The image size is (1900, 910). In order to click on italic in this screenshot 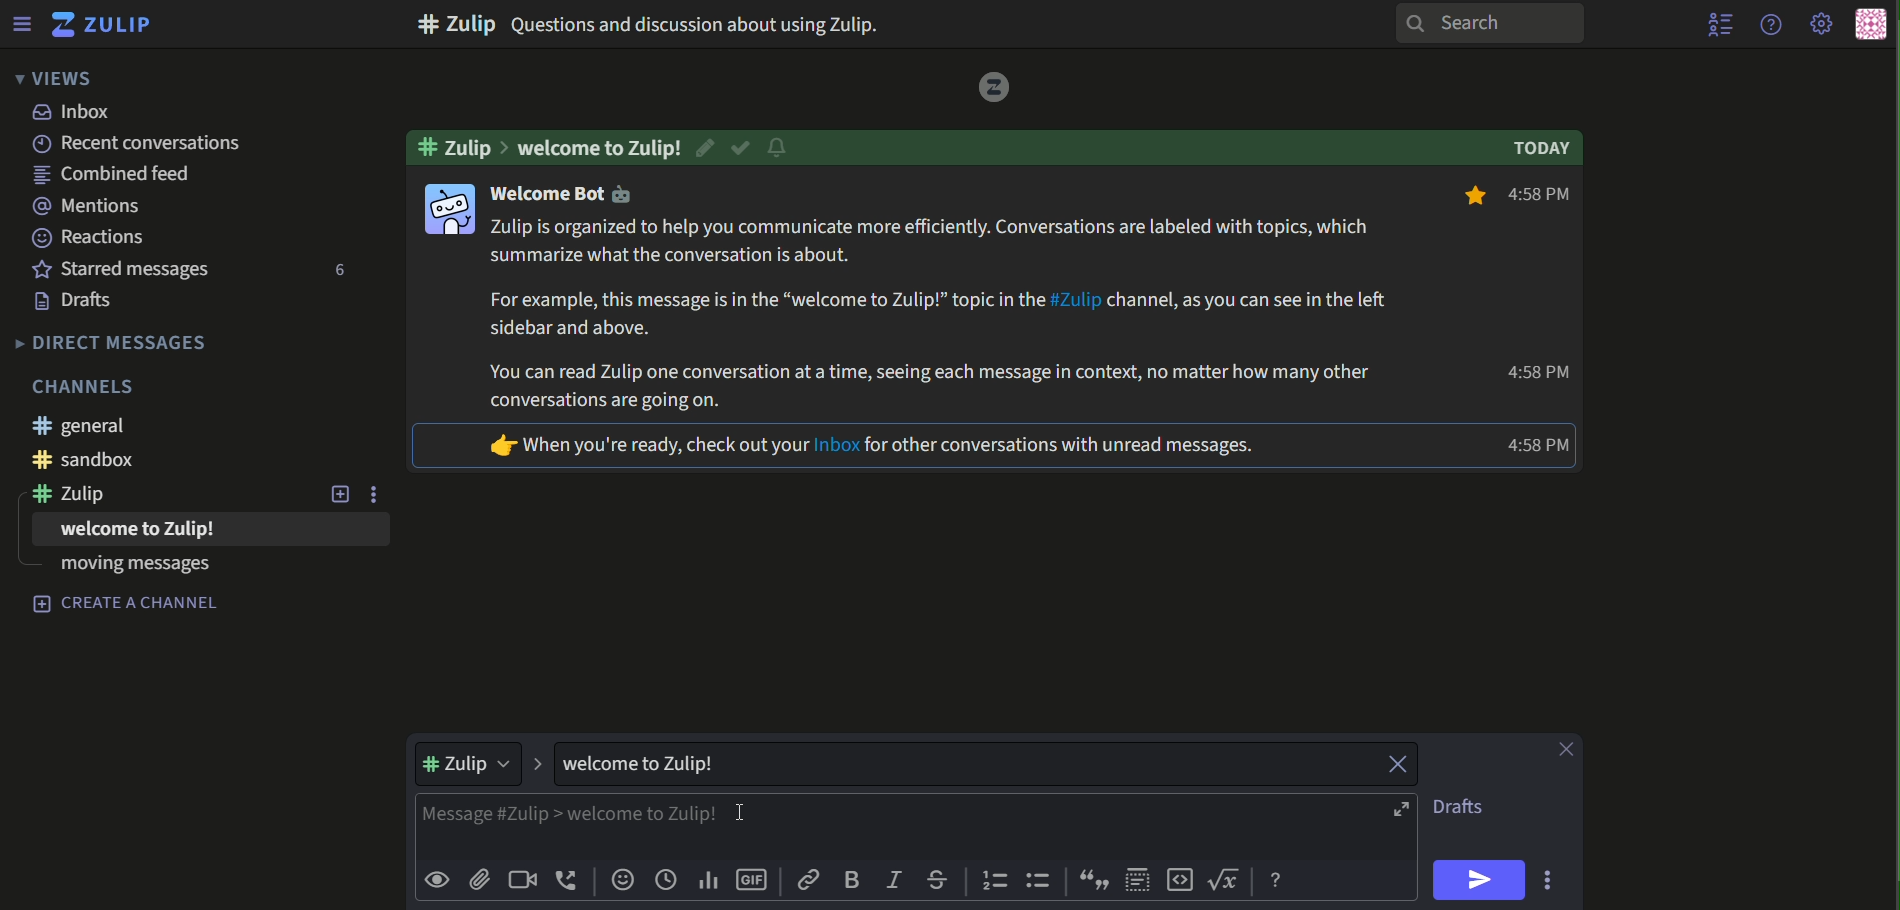, I will do `click(895, 877)`.